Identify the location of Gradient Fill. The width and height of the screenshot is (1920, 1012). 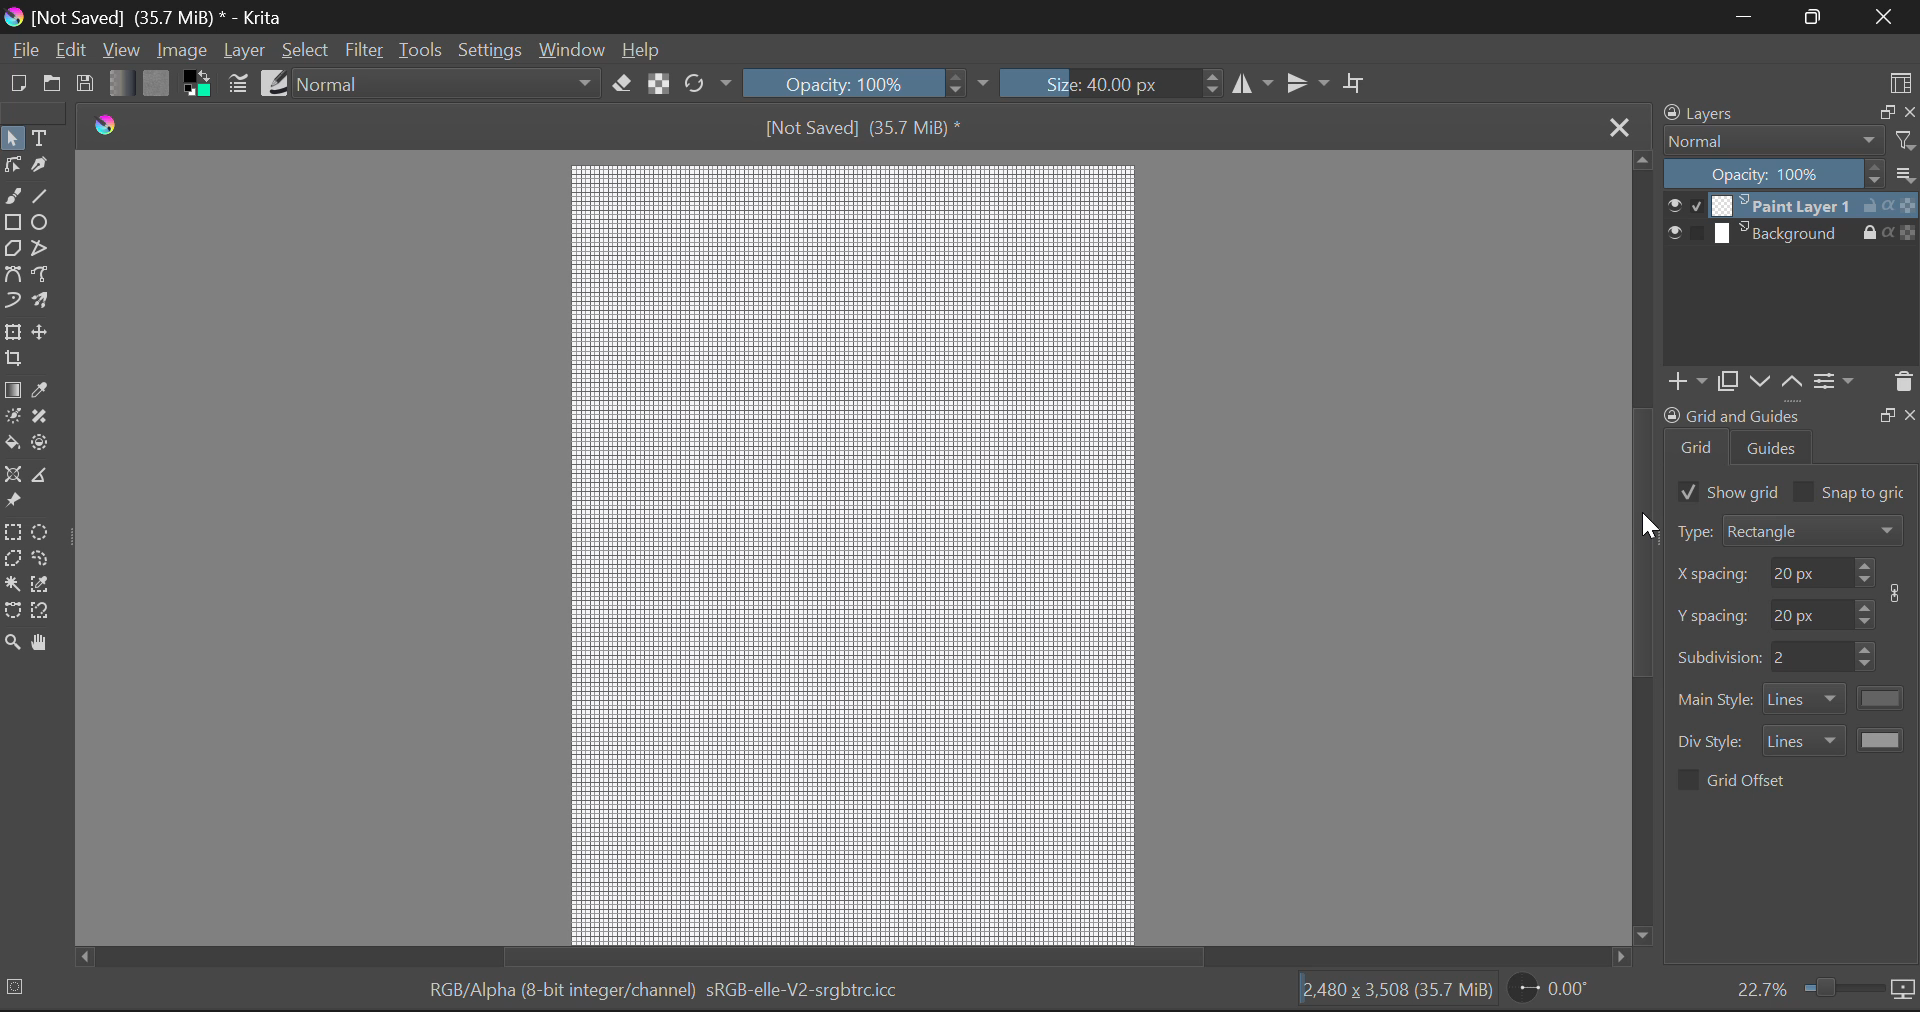
(12, 391).